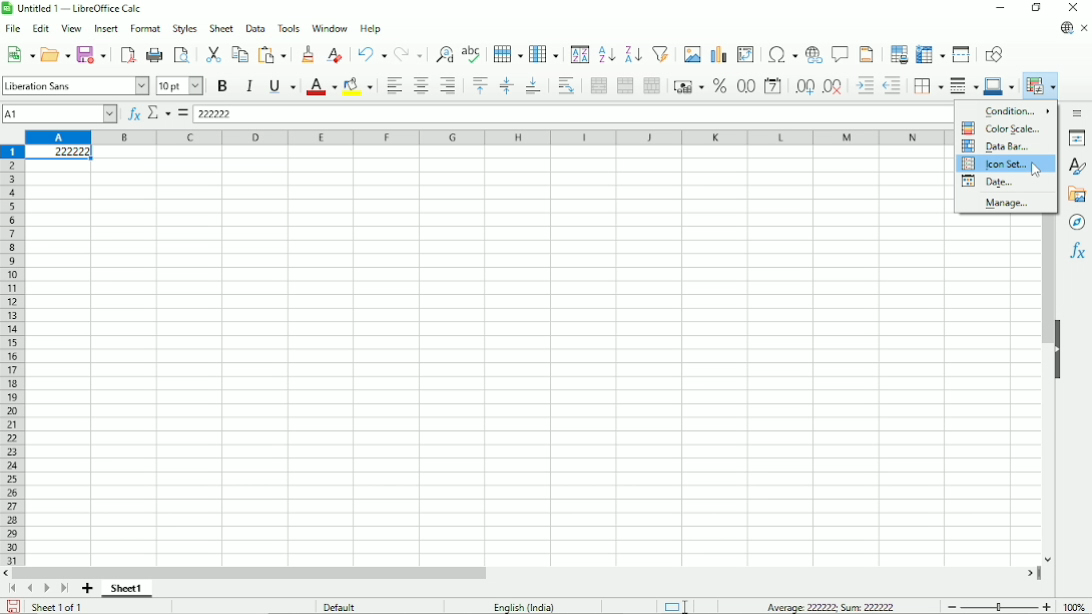 Image resolution: width=1092 pixels, height=614 pixels. Describe the element at coordinates (360, 86) in the screenshot. I see `Background color` at that location.